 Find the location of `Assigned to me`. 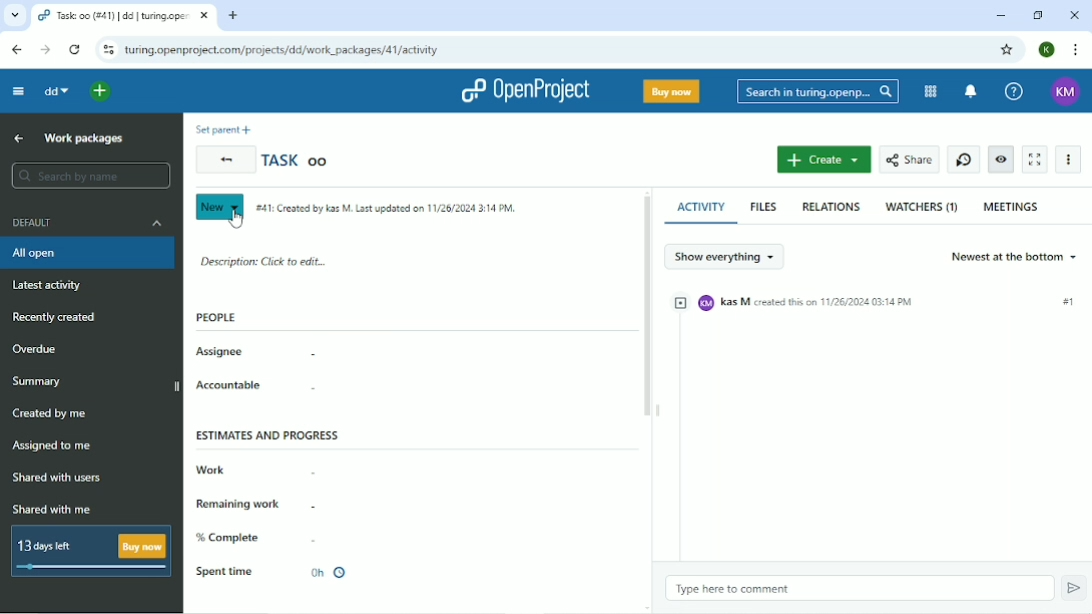

Assigned to me is located at coordinates (55, 445).